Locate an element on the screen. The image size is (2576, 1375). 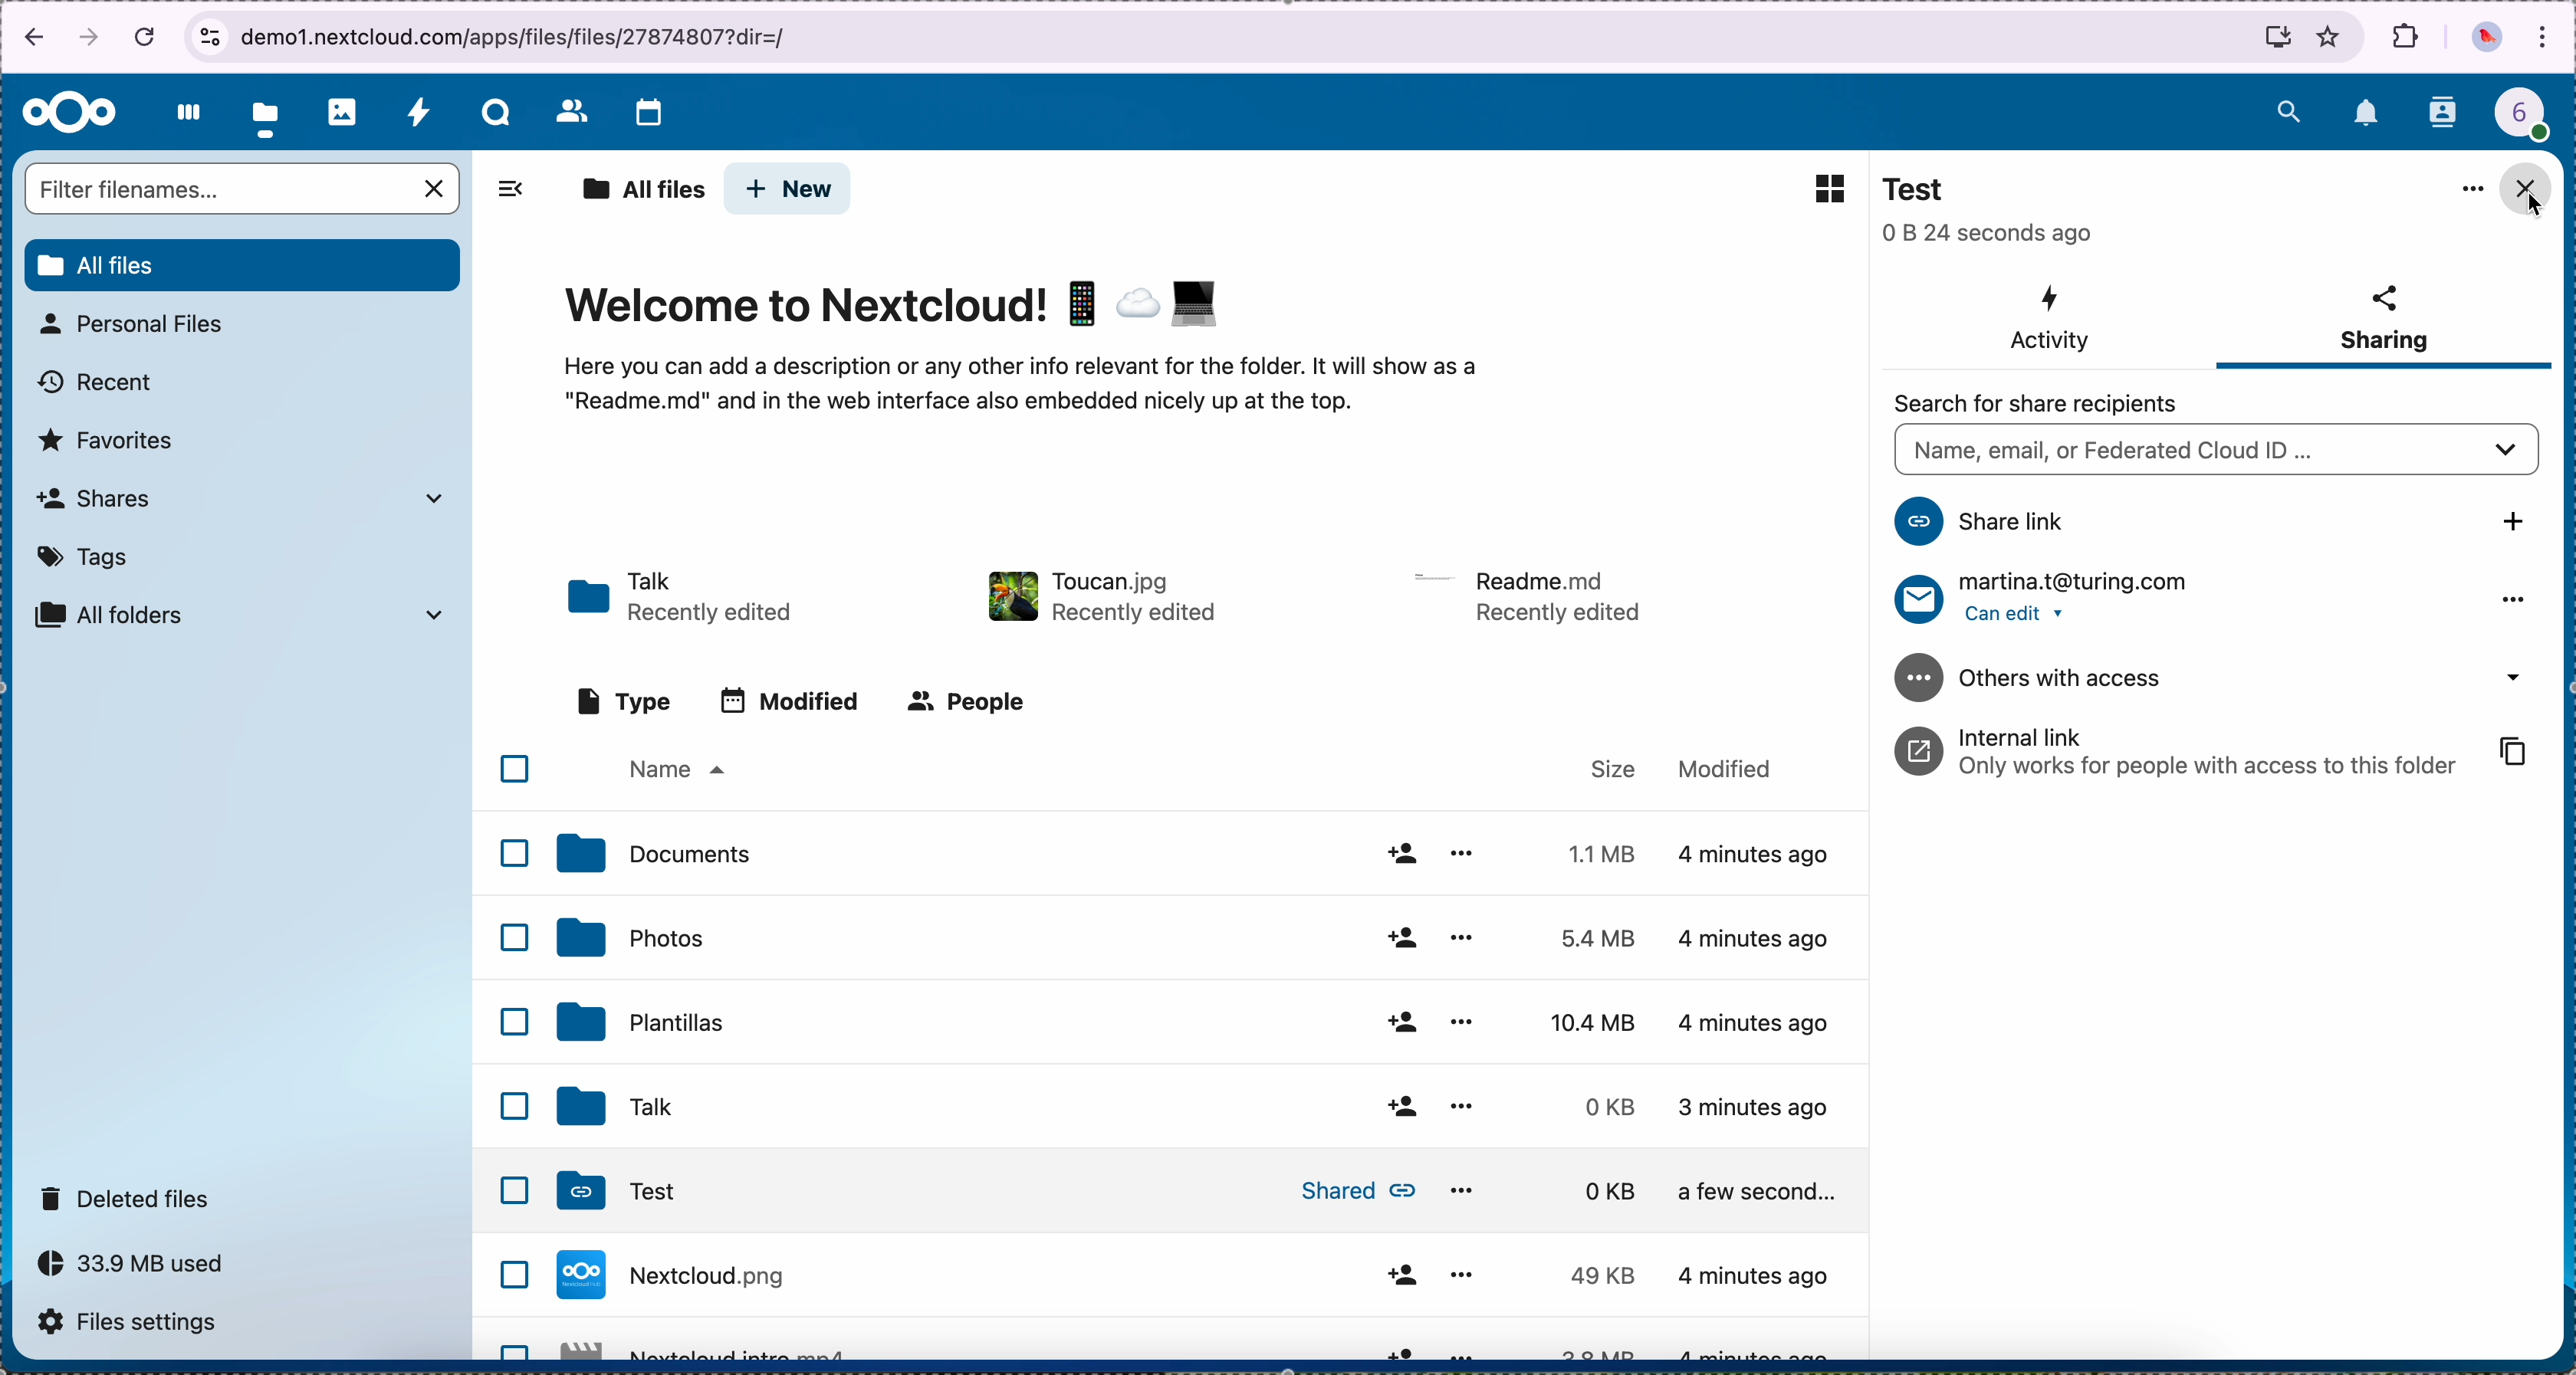
all folders is located at coordinates (241, 615).